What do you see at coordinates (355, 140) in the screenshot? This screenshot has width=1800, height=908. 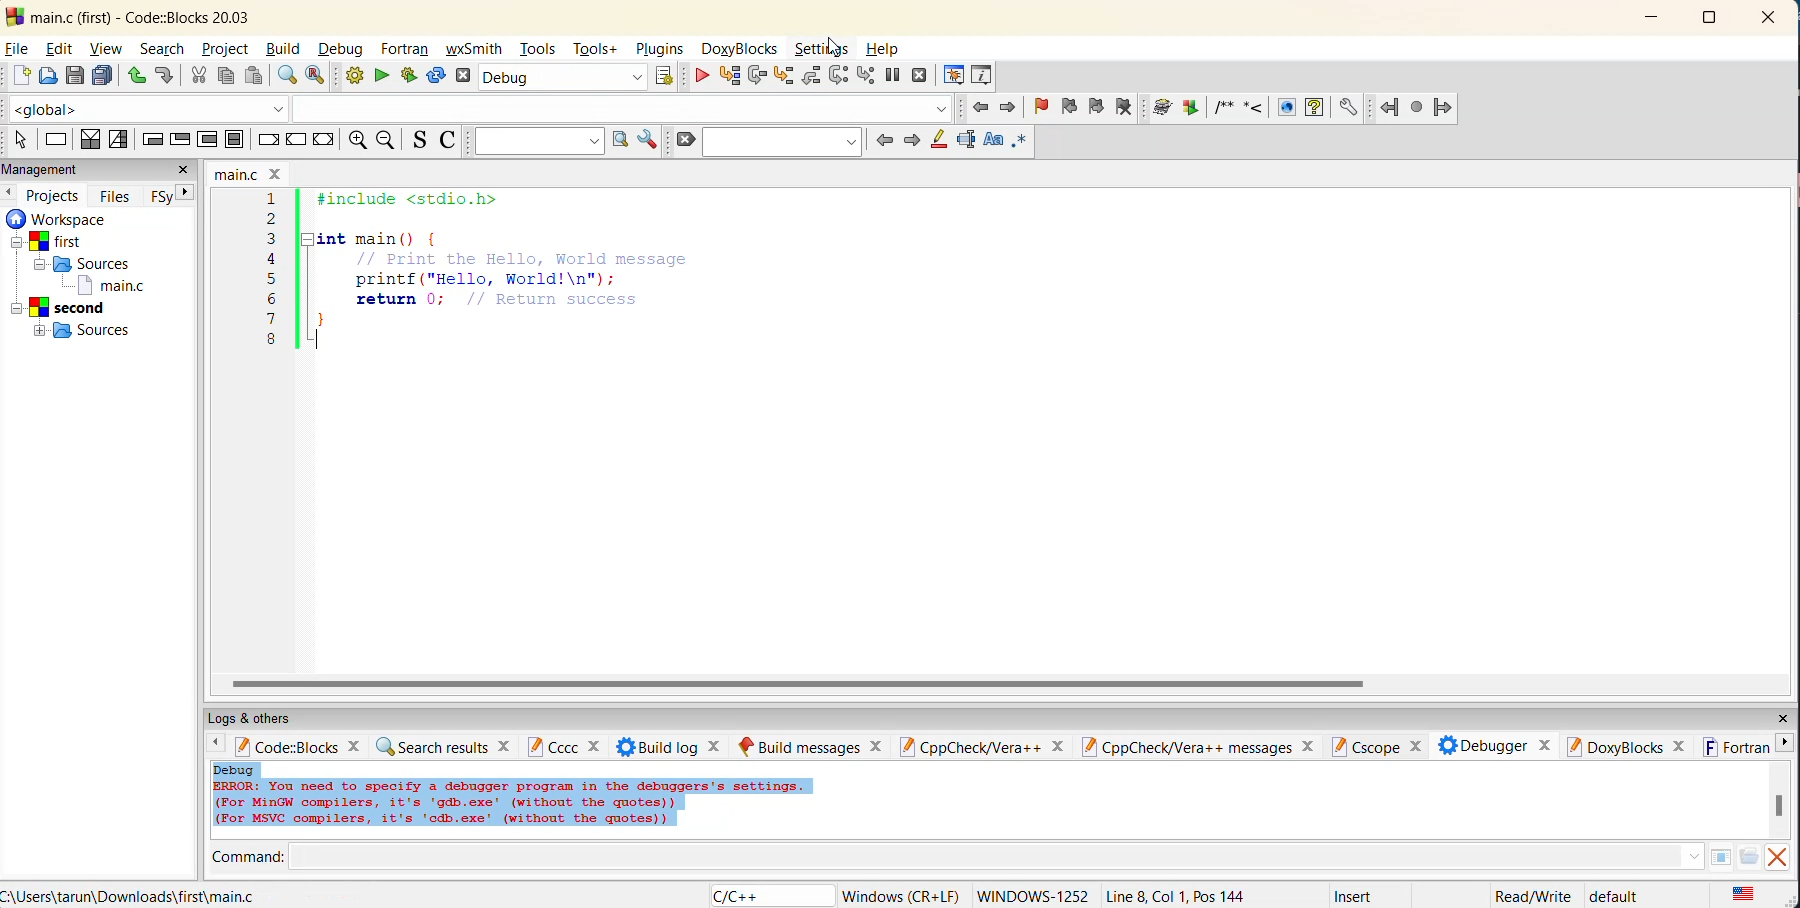 I see `zoom in` at bounding box center [355, 140].